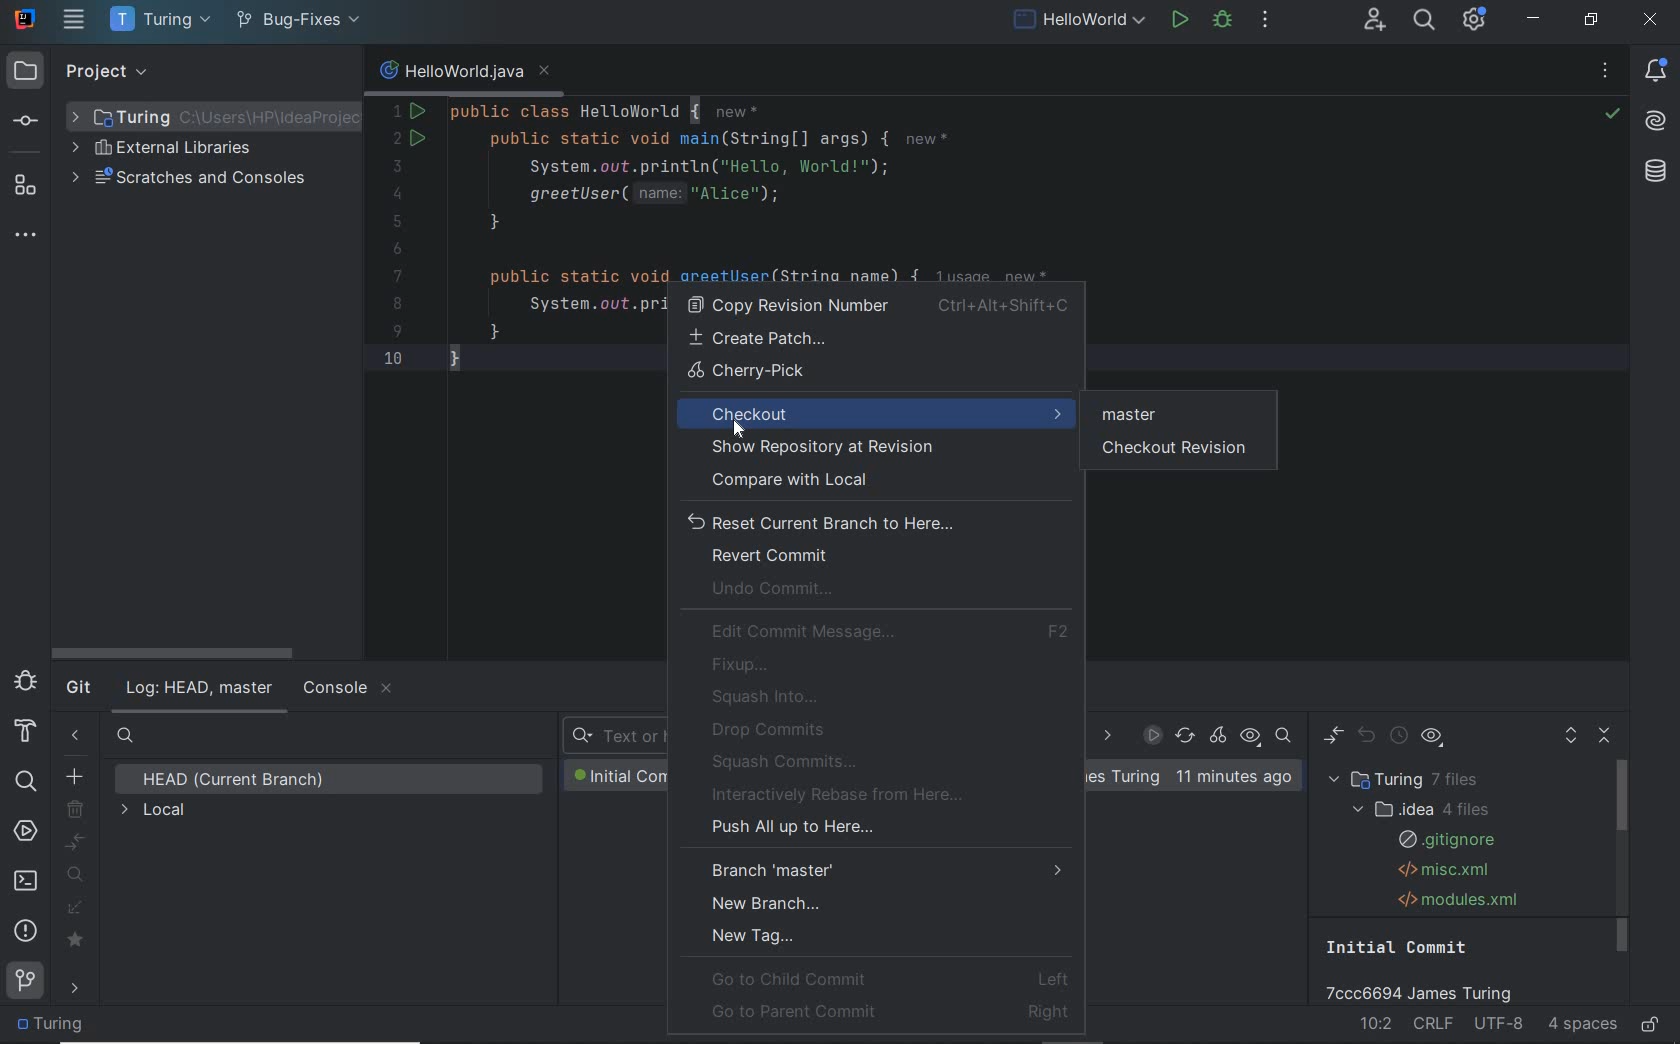 Image resolution: width=1680 pixels, height=1044 pixels. Describe the element at coordinates (26, 17) in the screenshot. I see `system name` at that location.